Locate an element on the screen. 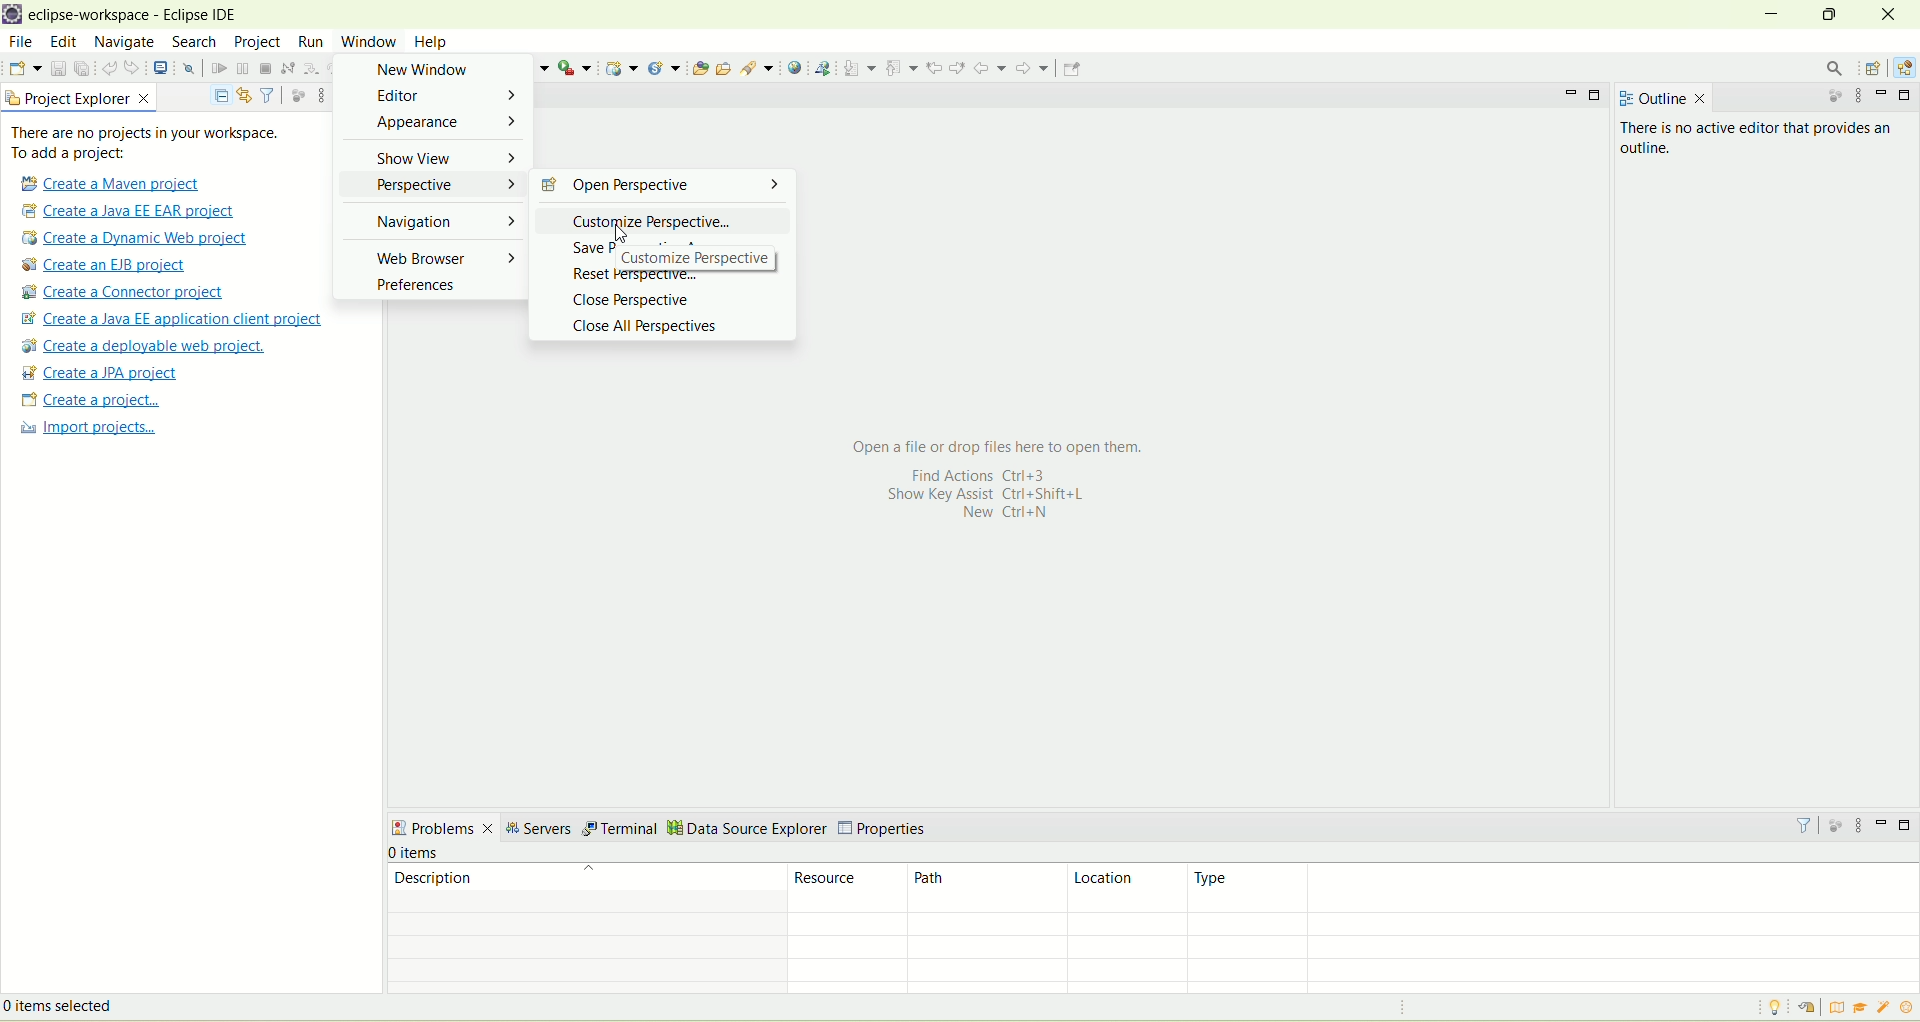  back is located at coordinates (989, 68).